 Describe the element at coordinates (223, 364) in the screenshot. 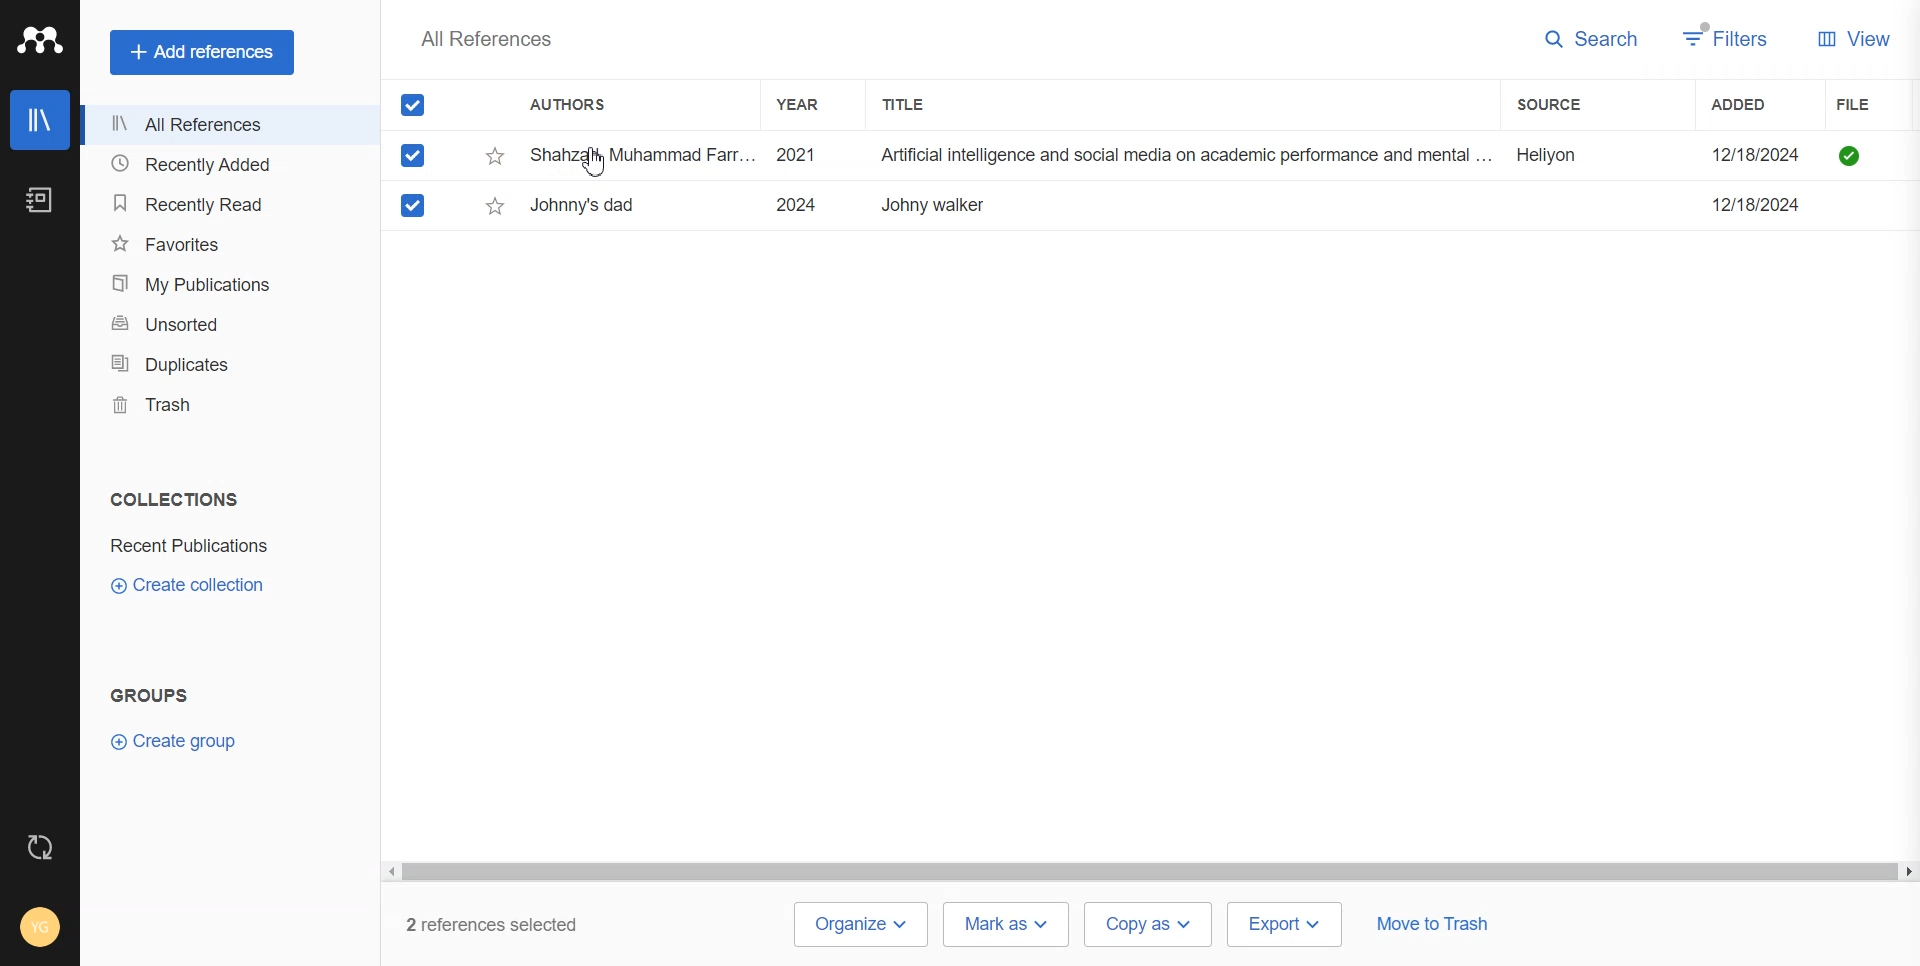

I see `Duplicates` at that location.